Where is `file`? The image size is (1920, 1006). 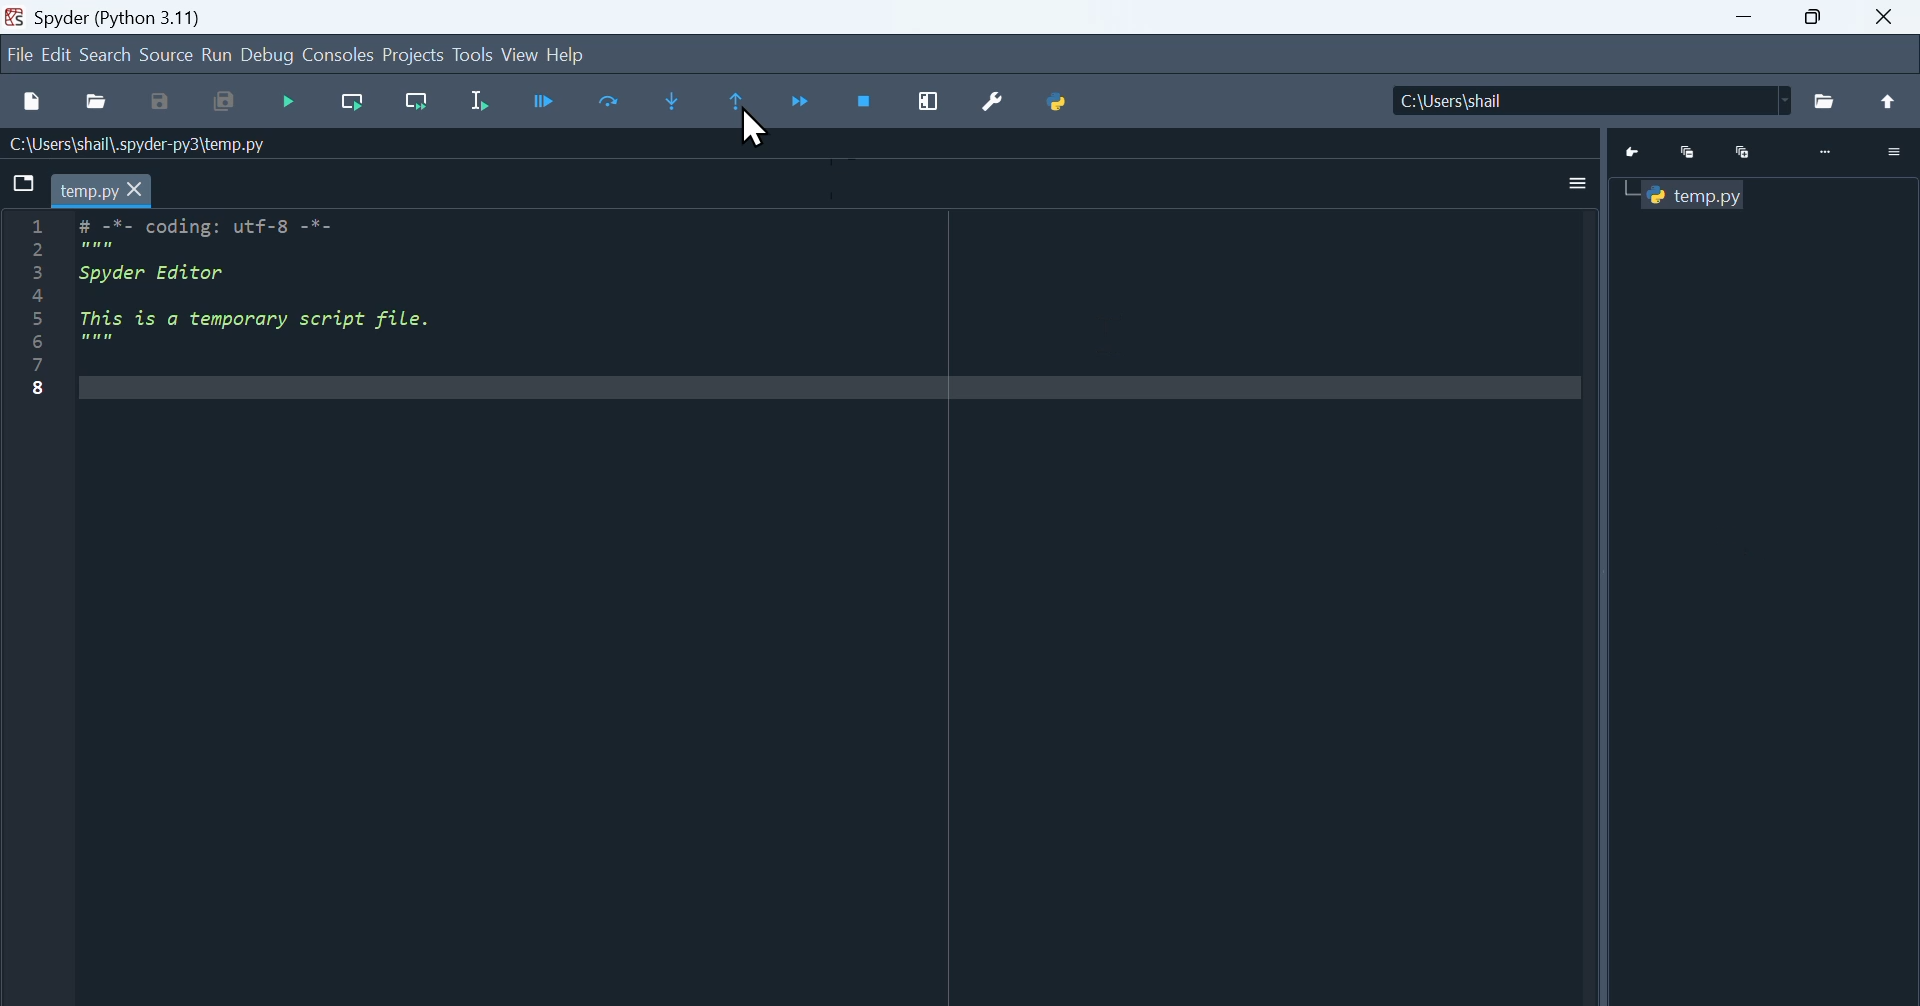
file is located at coordinates (18, 53).